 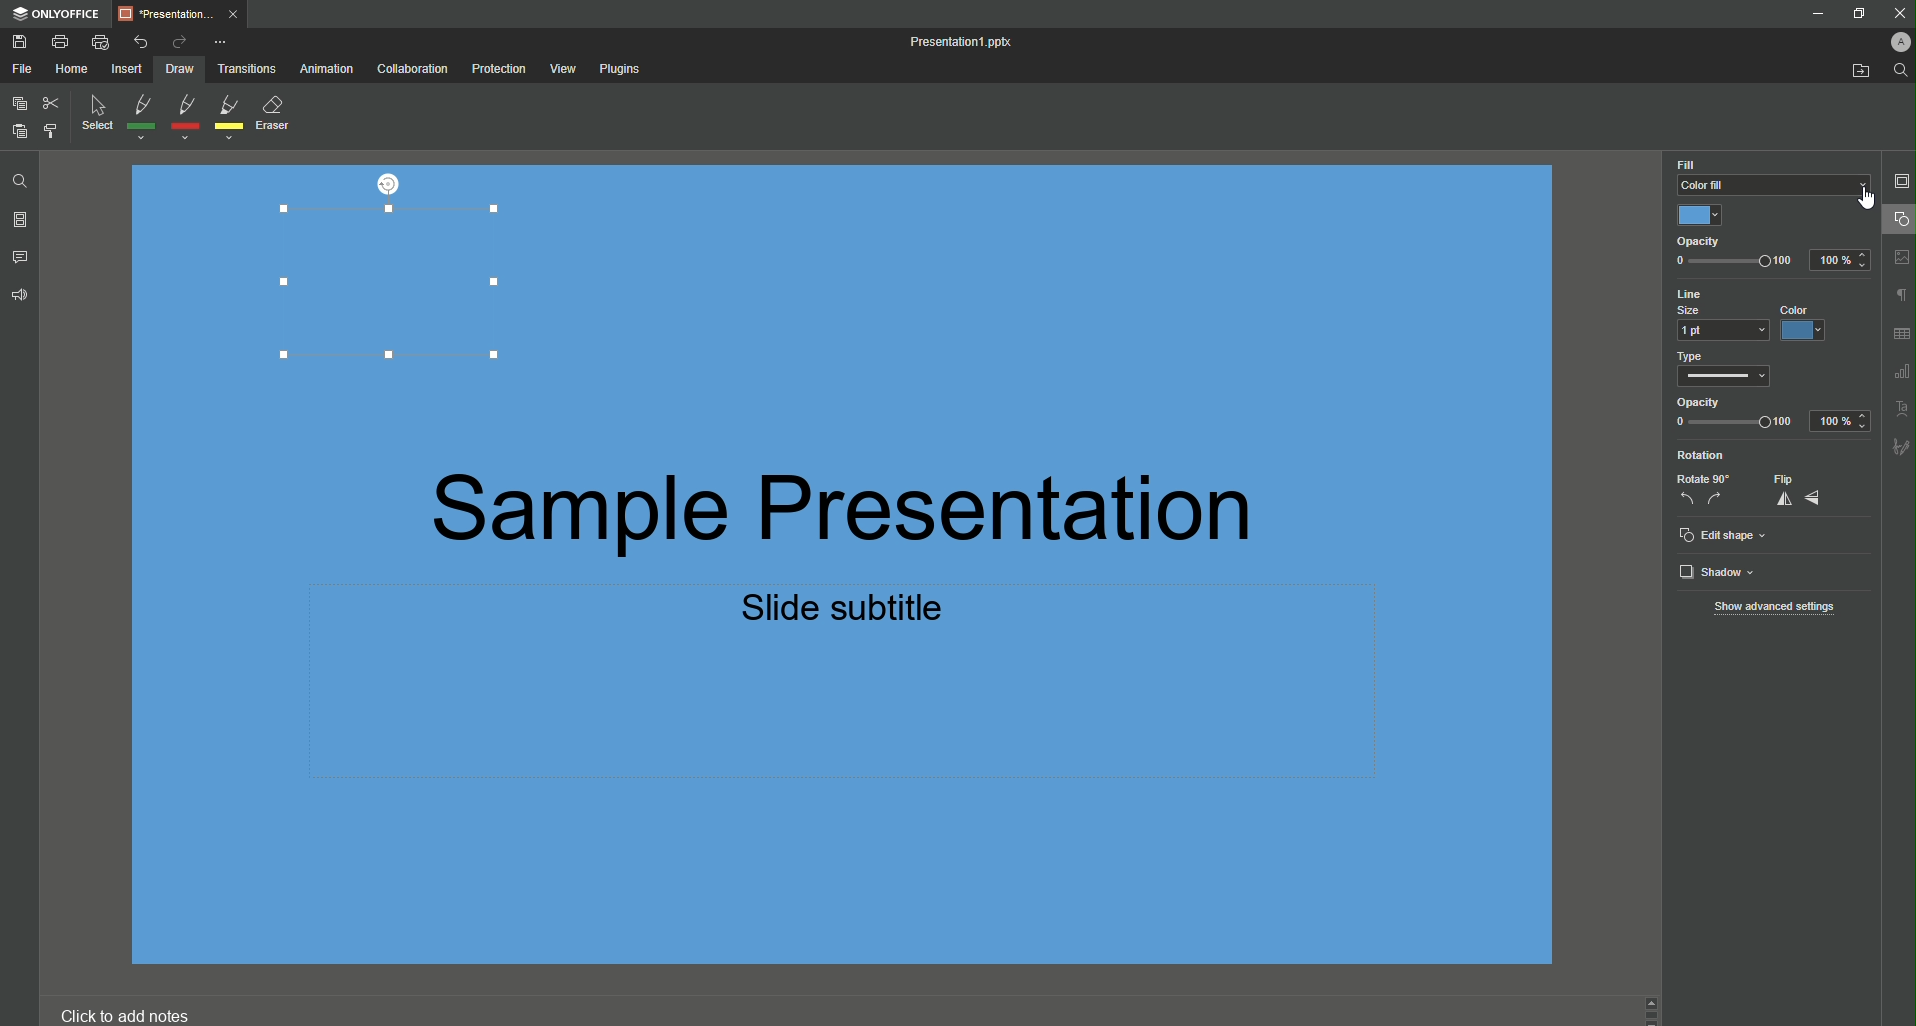 What do you see at coordinates (66, 42) in the screenshot?
I see `Print` at bounding box center [66, 42].